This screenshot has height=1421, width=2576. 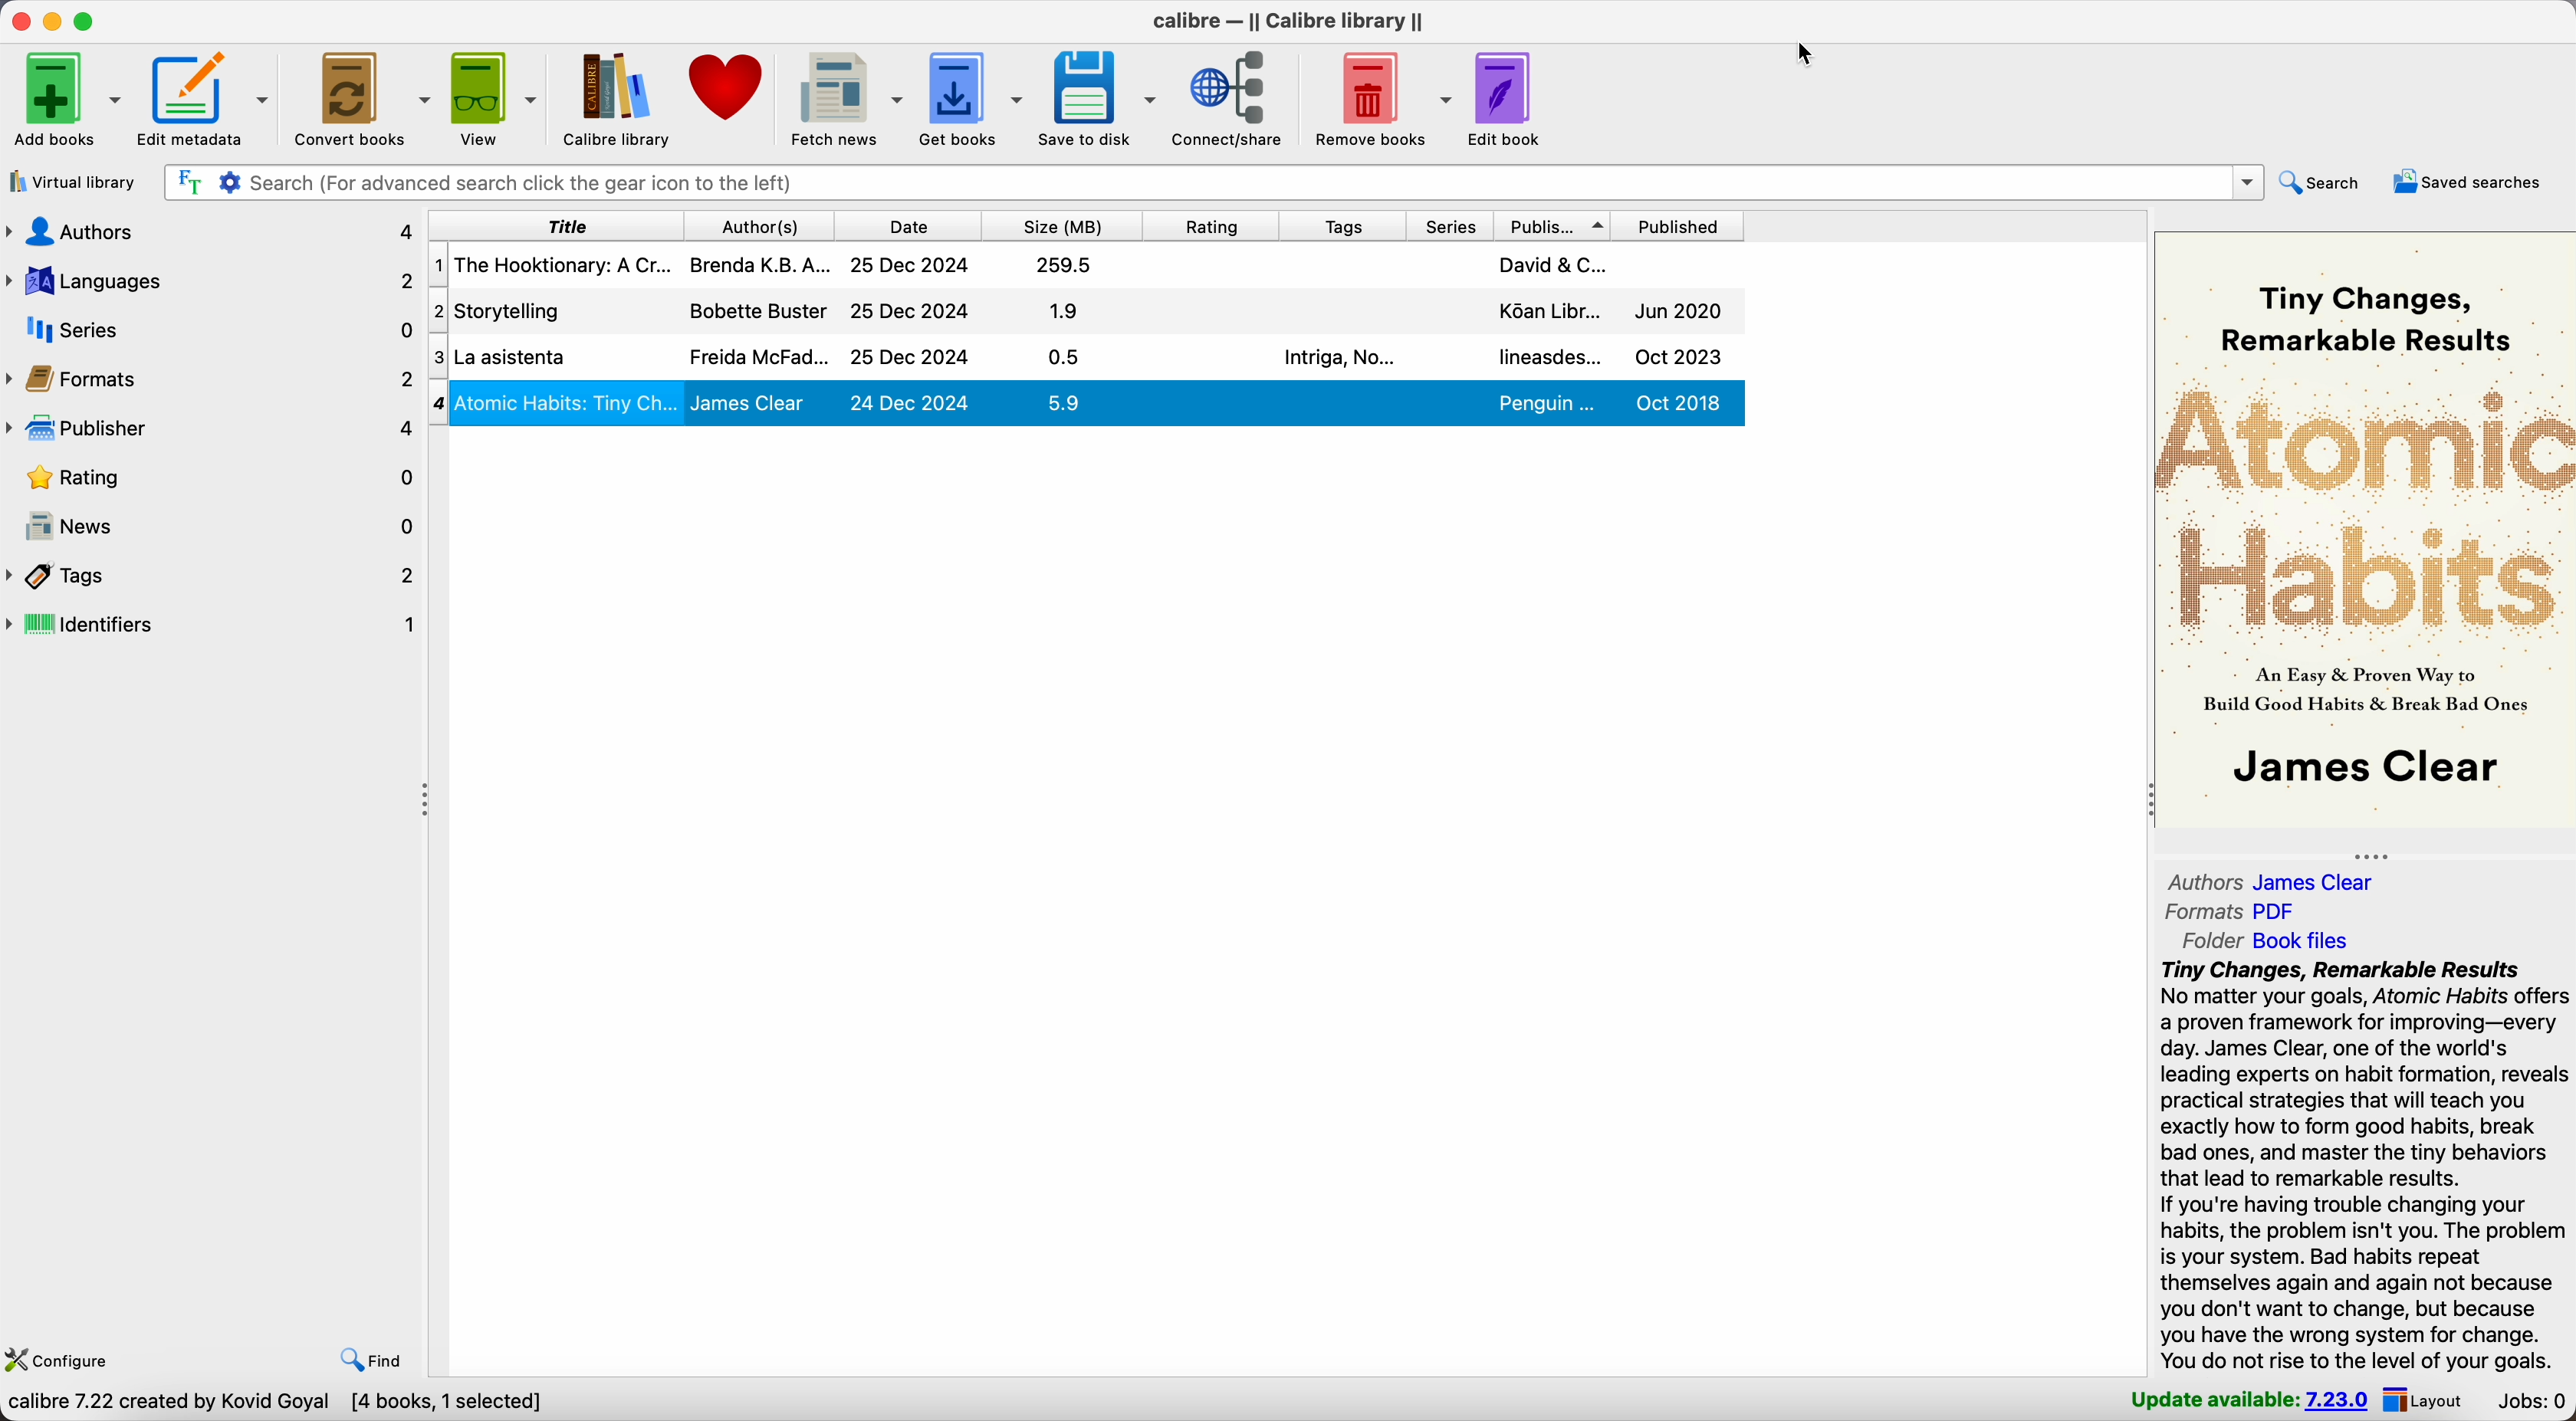 What do you see at coordinates (1288, 20) in the screenshot?
I see `Calibre - || calibre library ||` at bounding box center [1288, 20].